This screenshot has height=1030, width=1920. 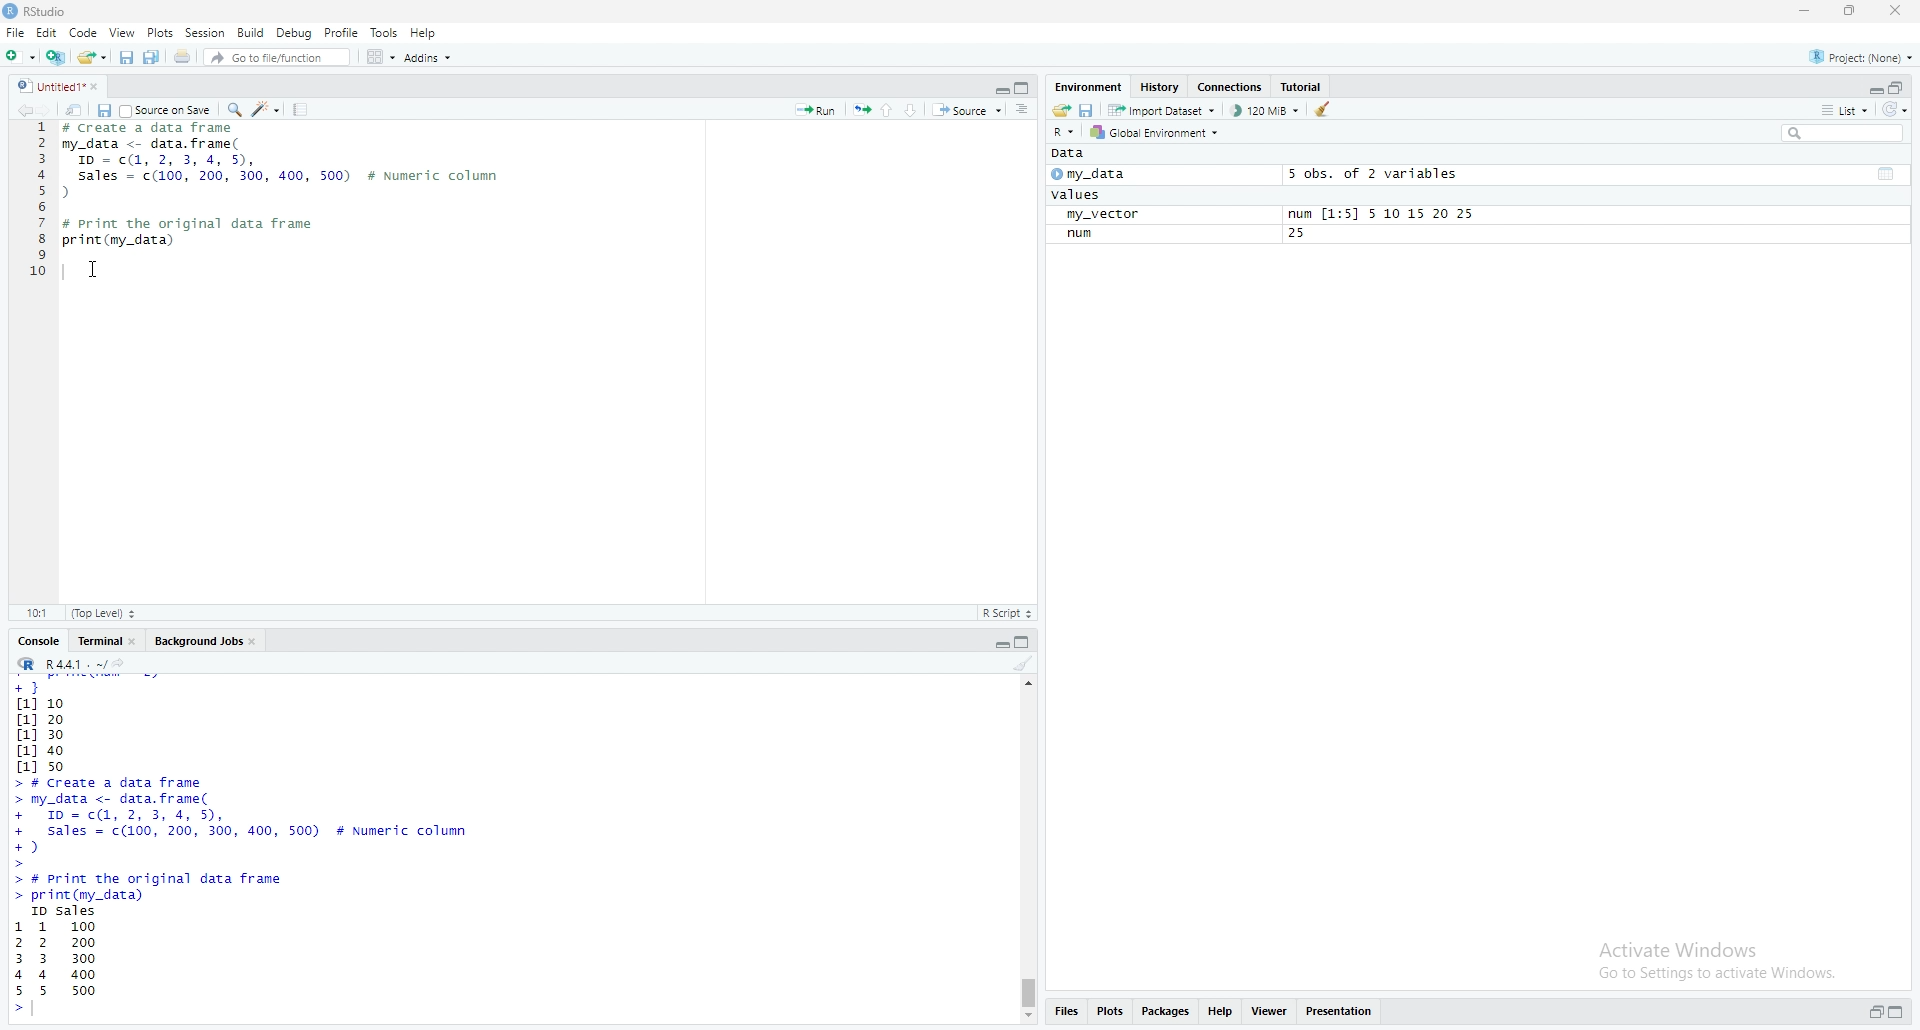 What do you see at coordinates (1031, 1017) in the screenshot?
I see `move down` at bounding box center [1031, 1017].